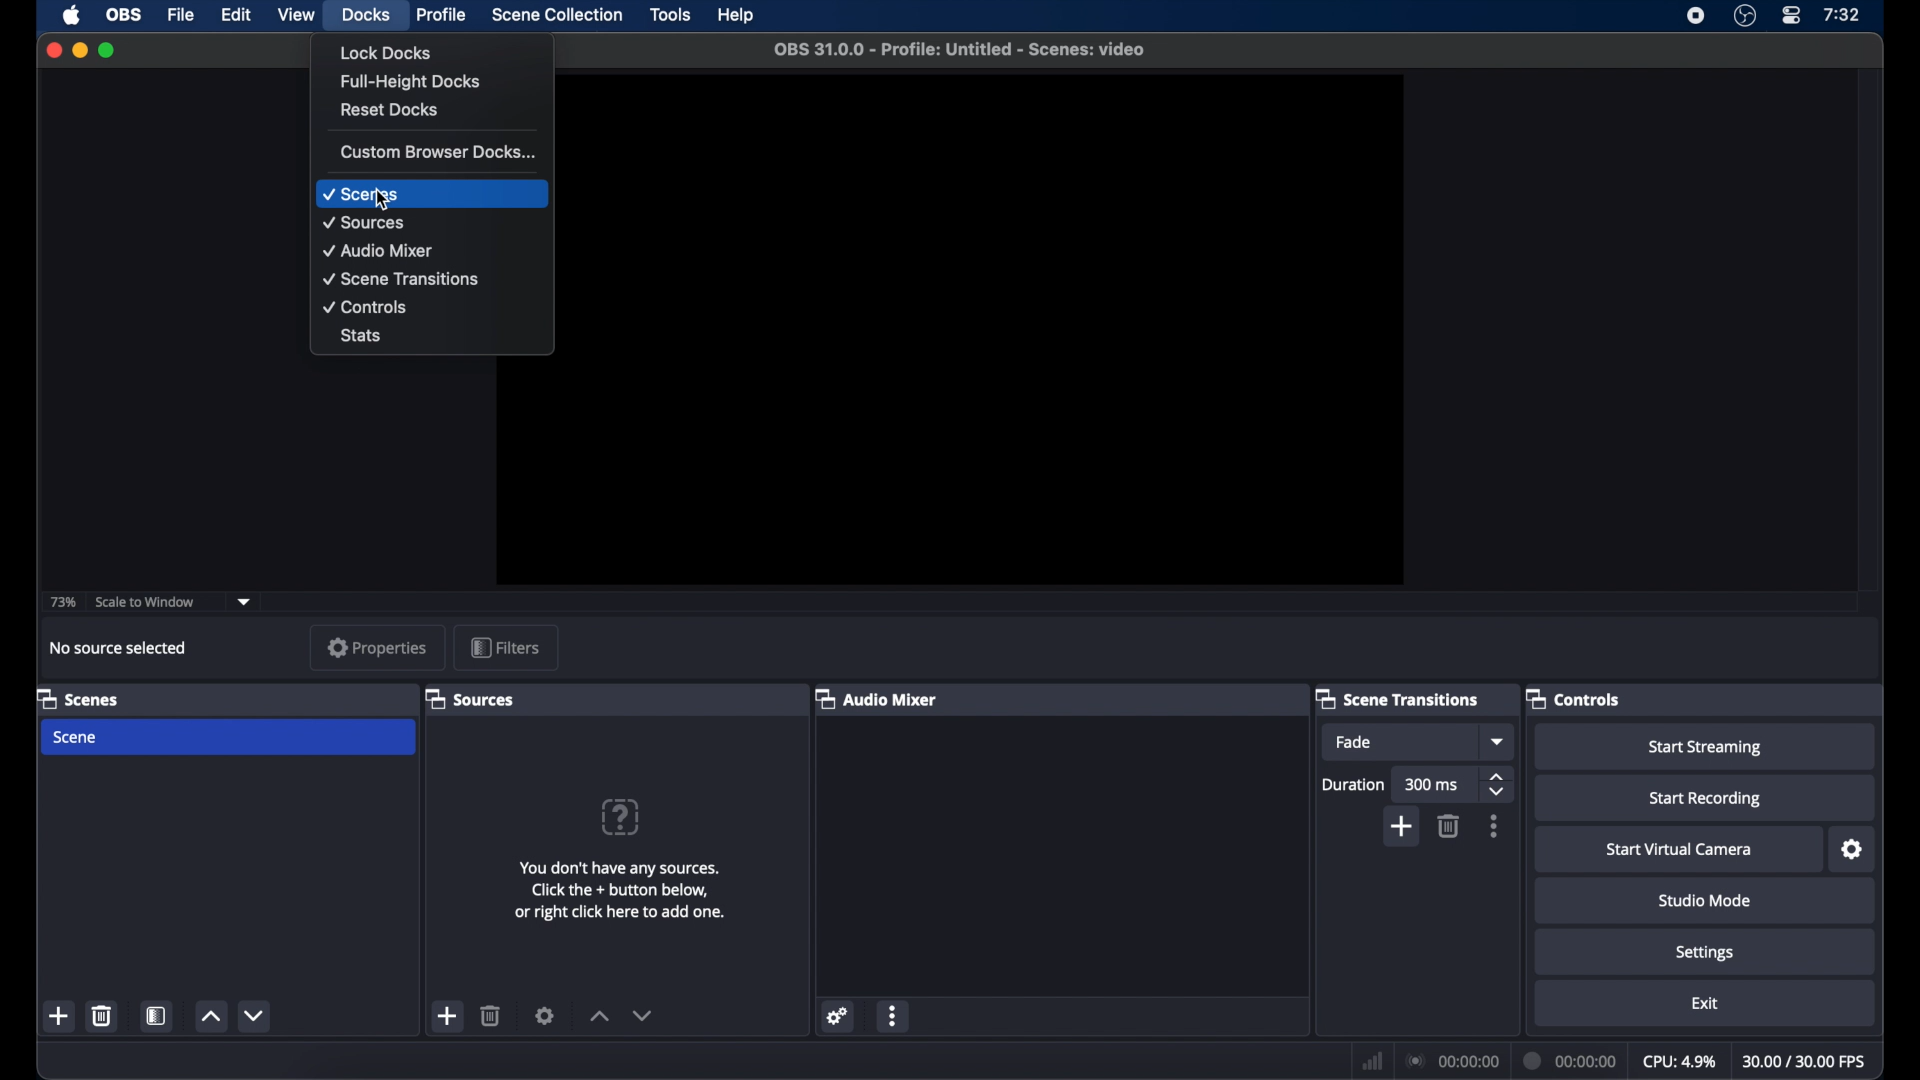 Image resolution: width=1920 pixels, height=1080 pixels. I want to click on help, so click(737, 16).